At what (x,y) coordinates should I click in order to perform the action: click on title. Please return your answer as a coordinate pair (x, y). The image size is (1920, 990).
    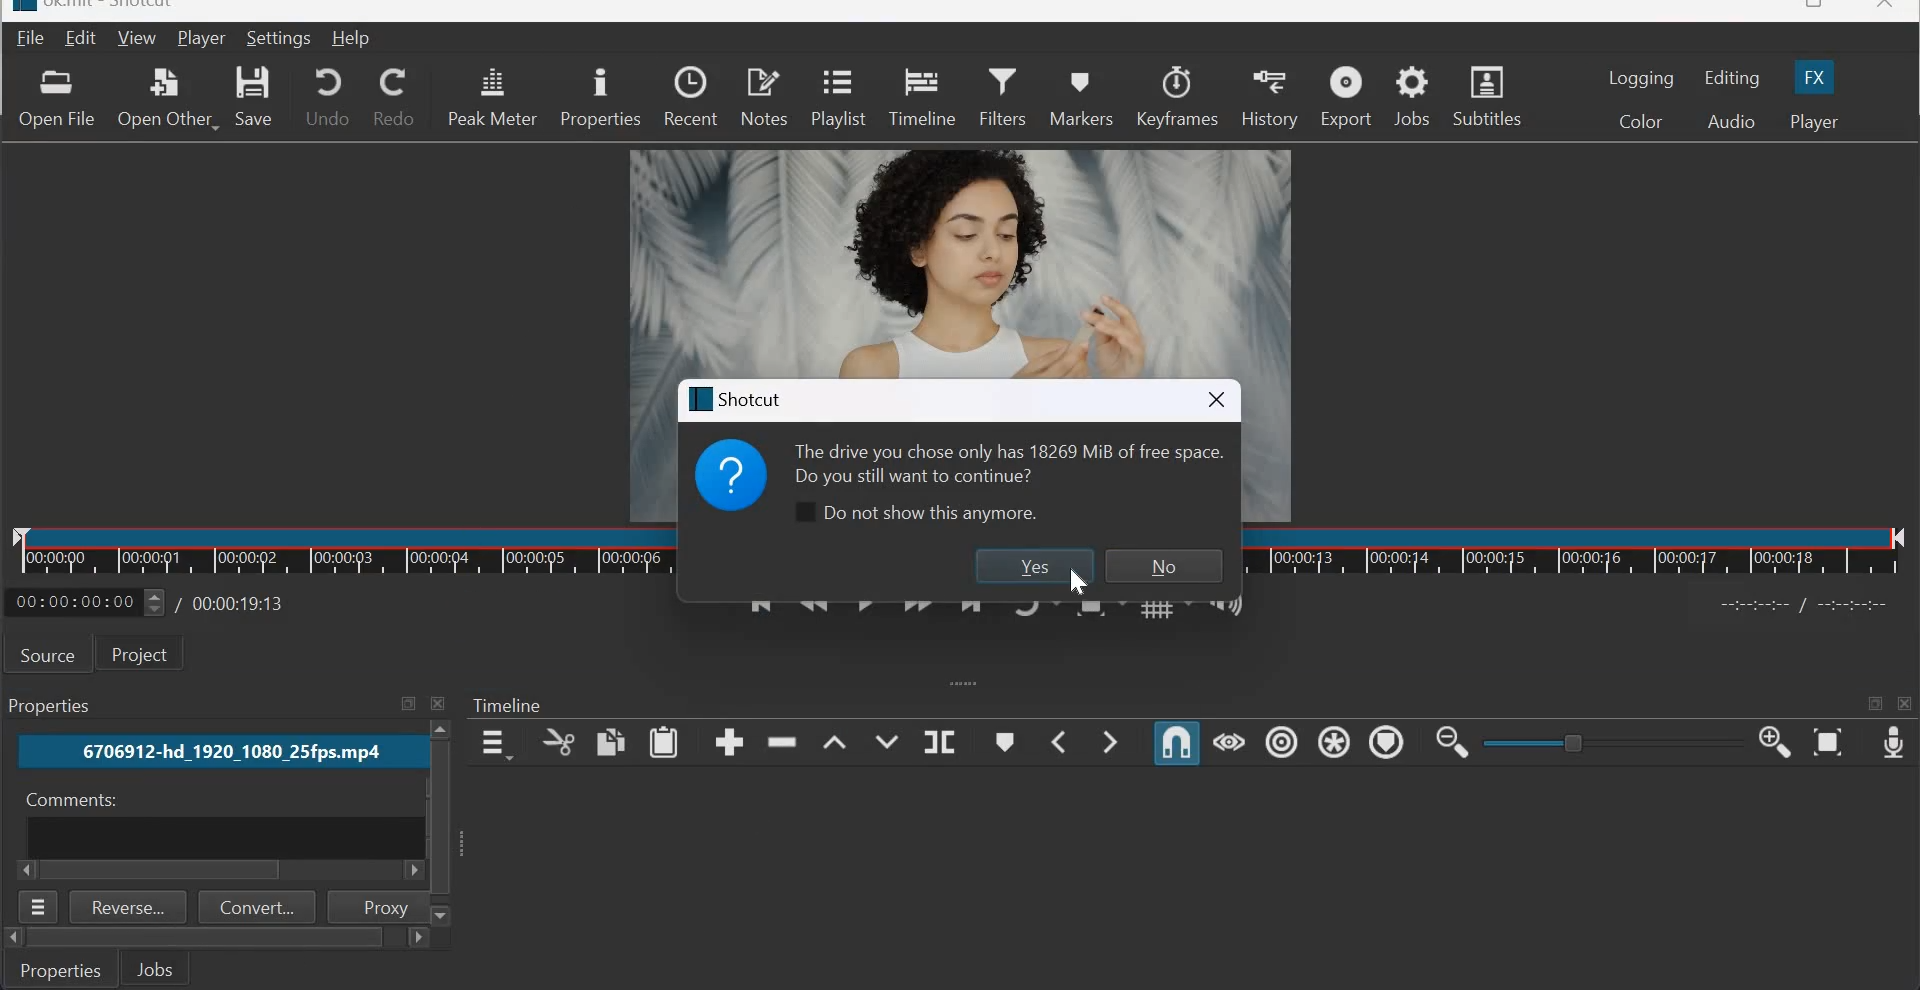
    Looking at the image, I should click on (738, 398).